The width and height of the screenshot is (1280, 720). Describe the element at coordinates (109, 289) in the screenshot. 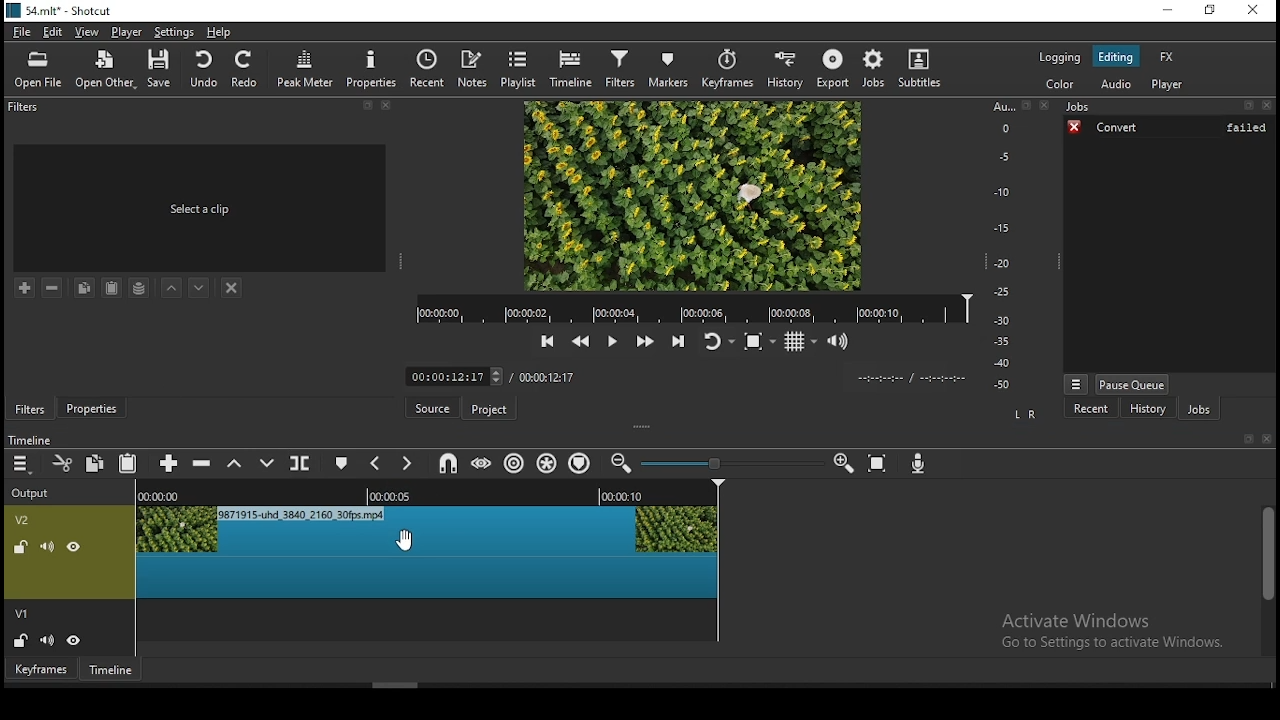

I see `paste` at that location.